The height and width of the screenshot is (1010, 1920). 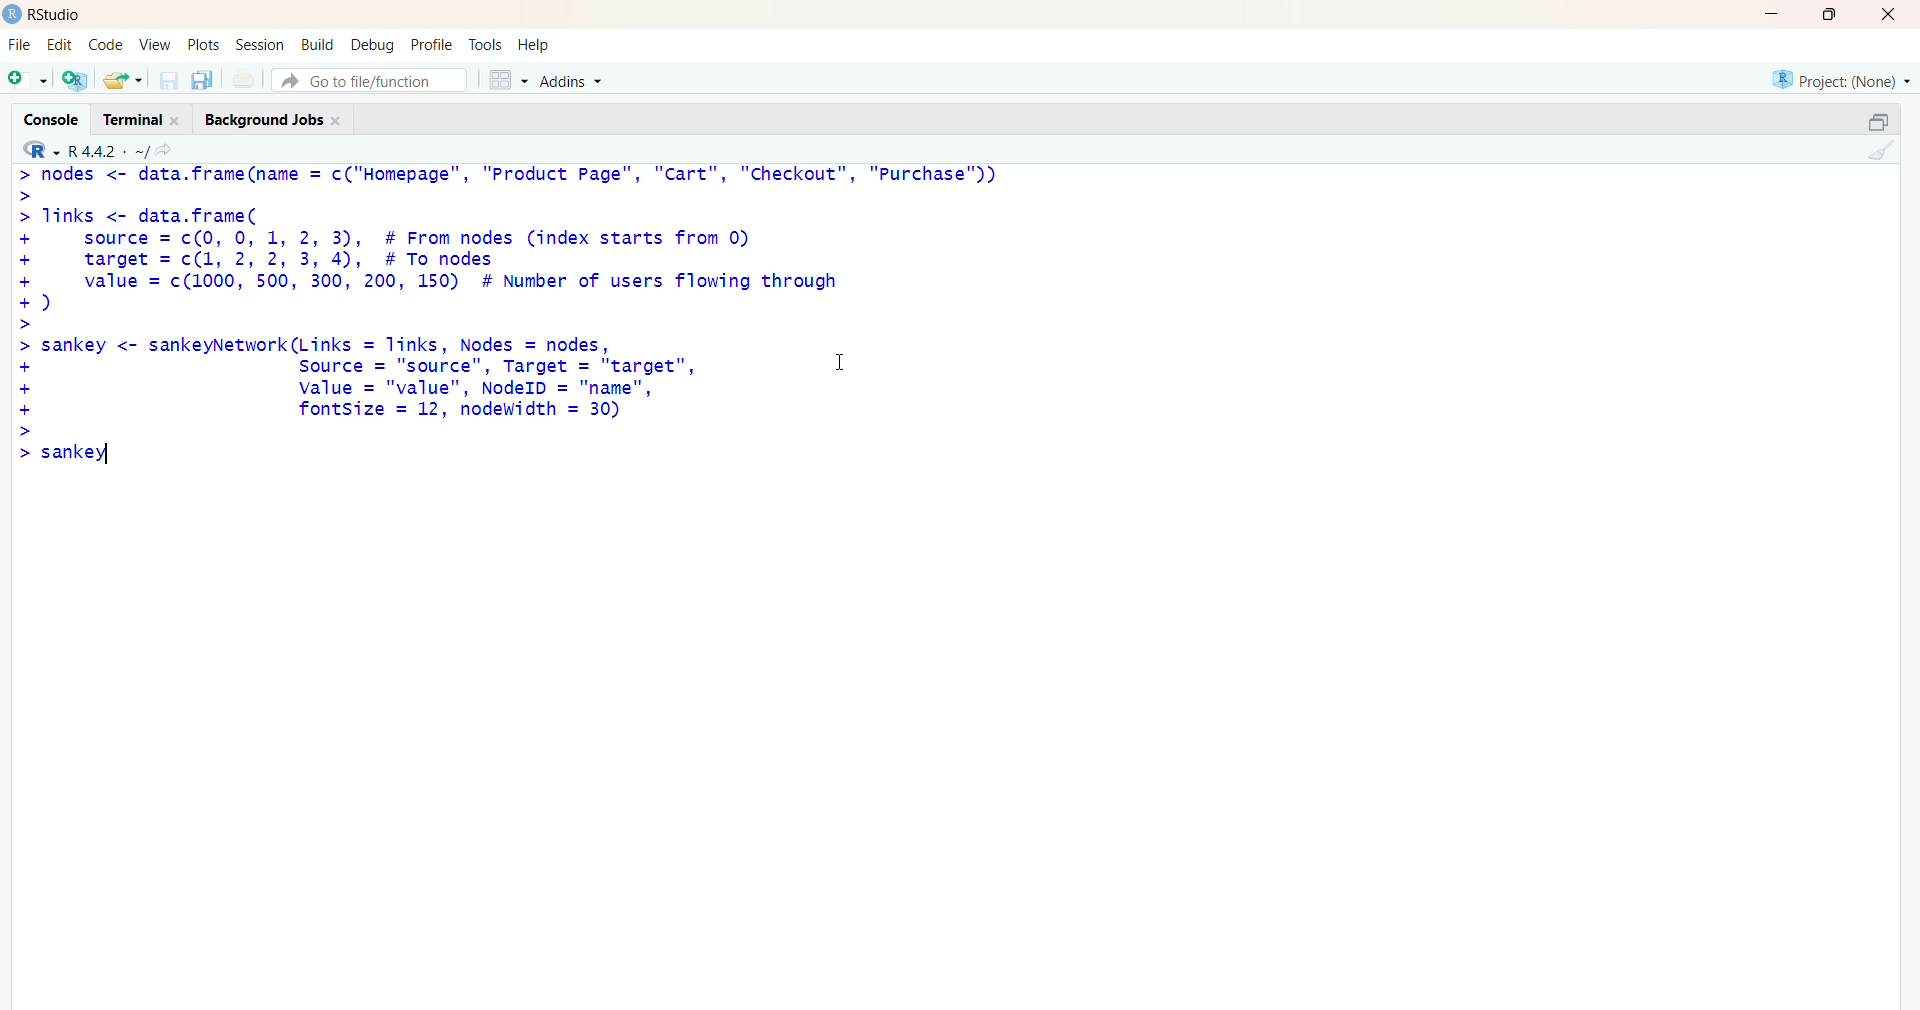 What do you see at coordinates (104, 43) in the screenshot?
I see `` at bounding box center [104, 43].